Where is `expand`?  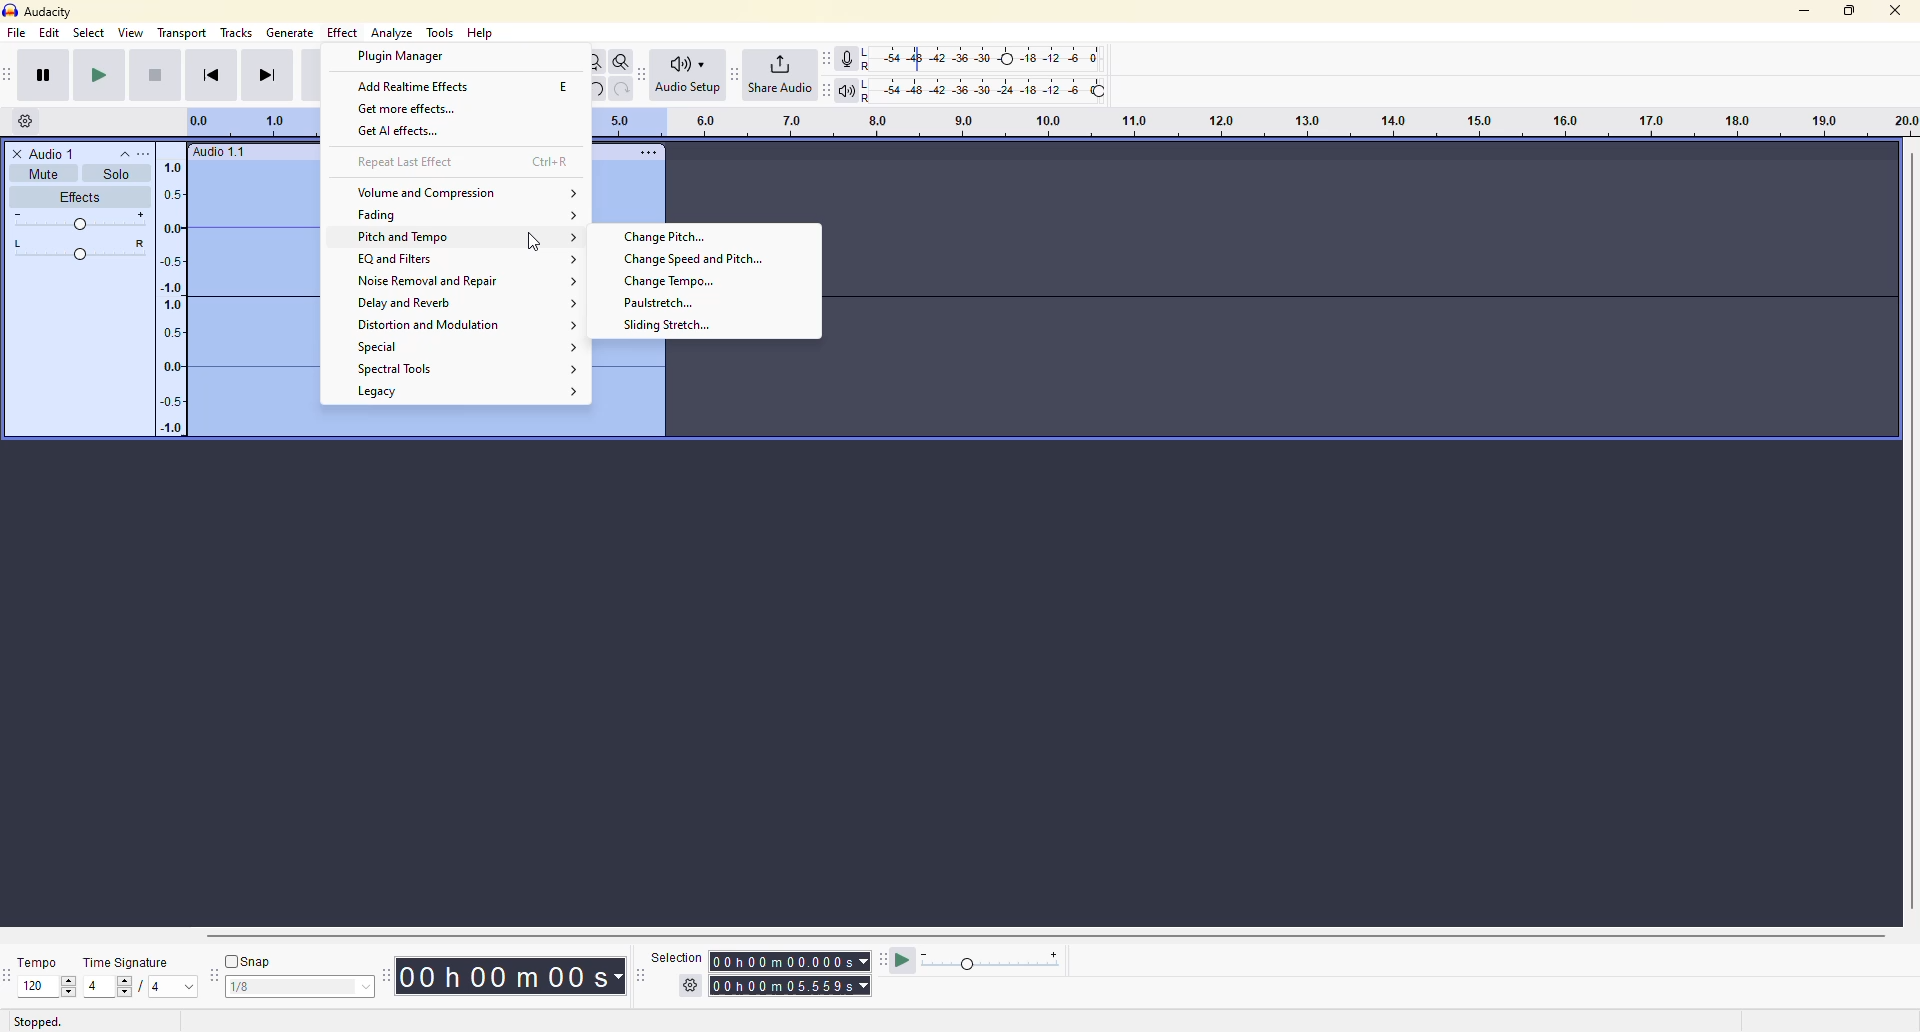 expand is located at coordinates (573, 304).